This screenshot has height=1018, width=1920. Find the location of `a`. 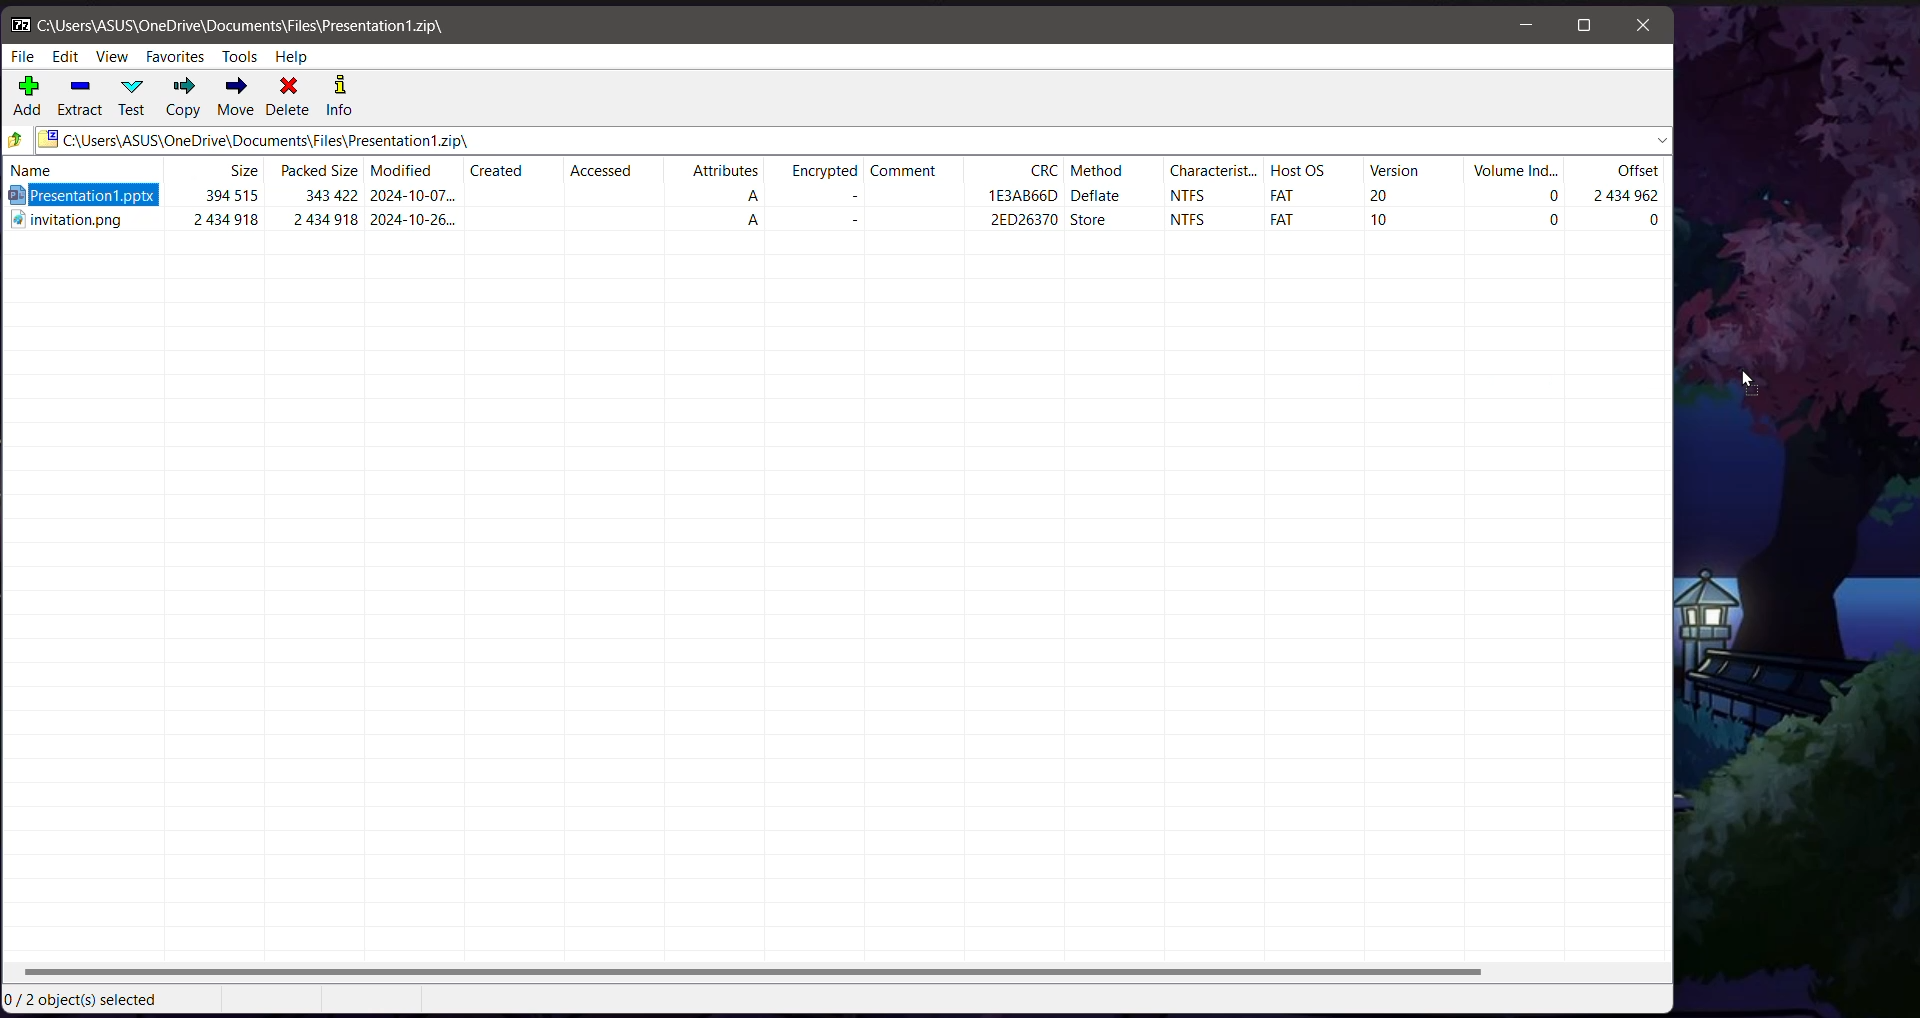

a is located at coordinates (764, 198).